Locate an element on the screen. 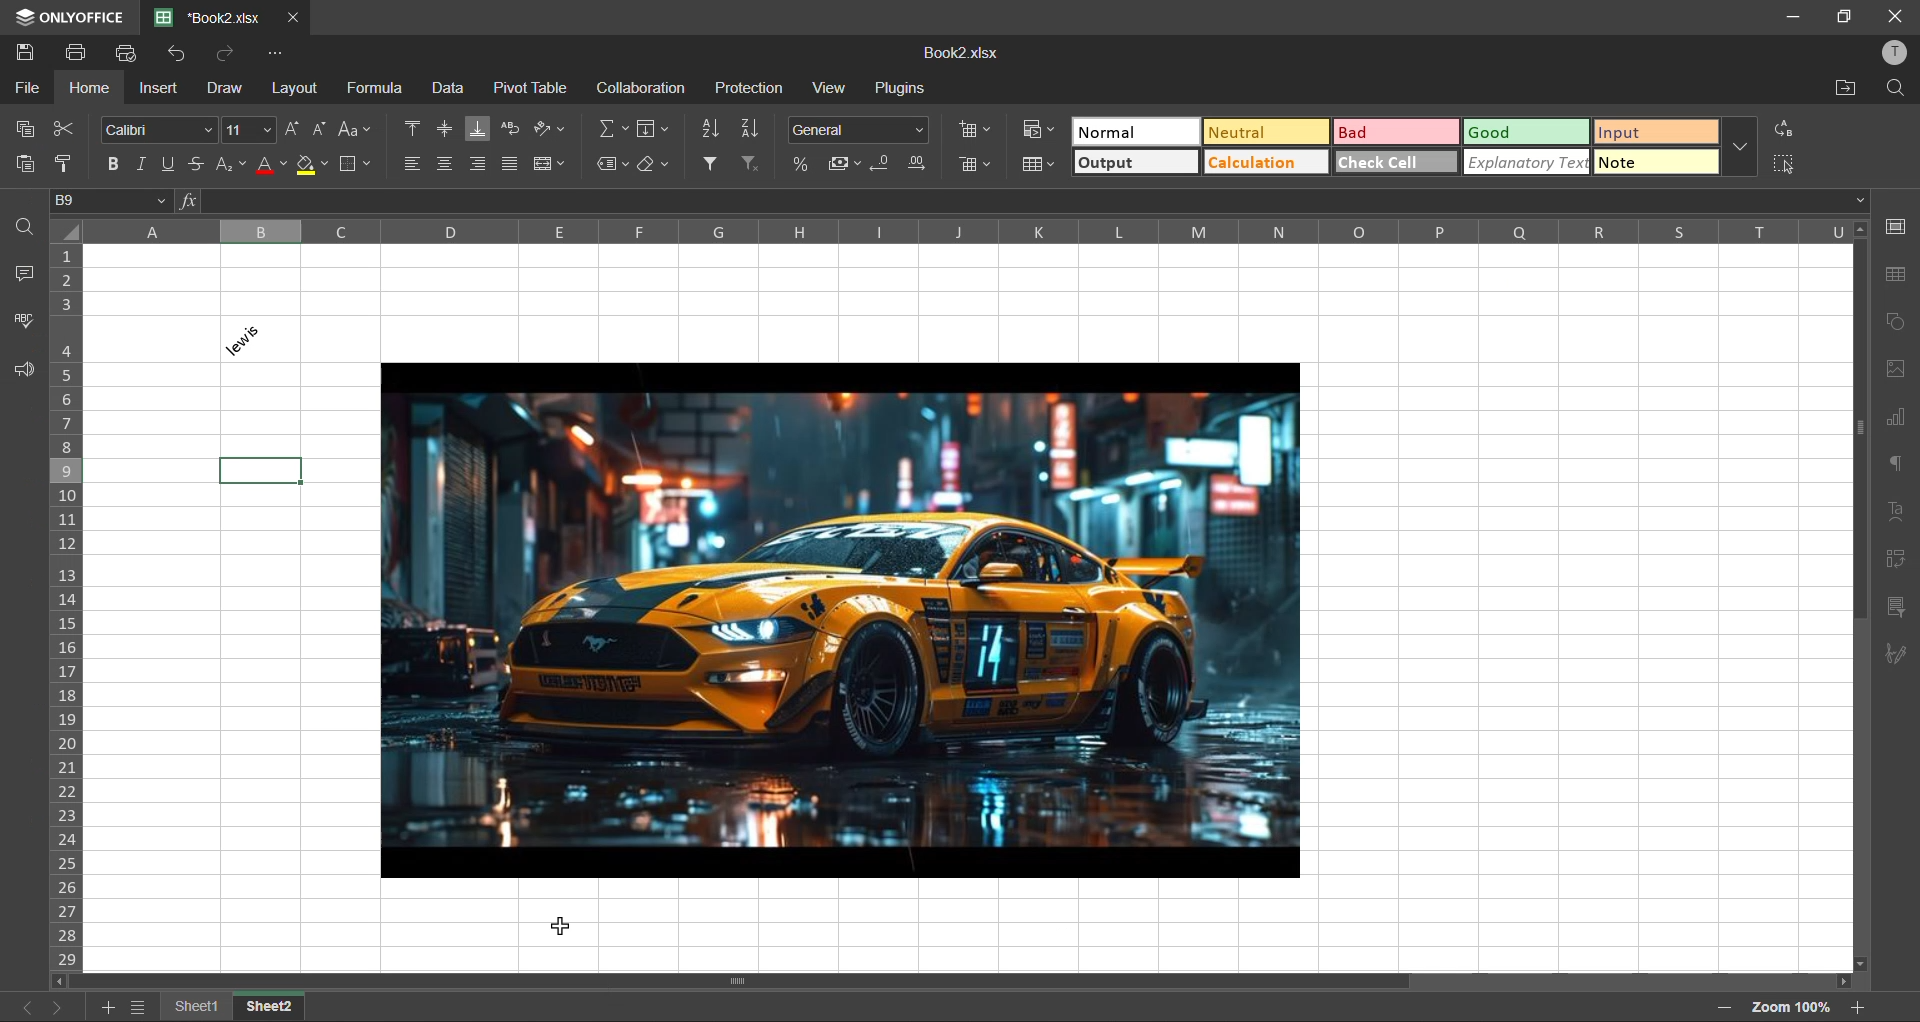 The image size is (1920, 1022). view is located at coordinates (831, 87).